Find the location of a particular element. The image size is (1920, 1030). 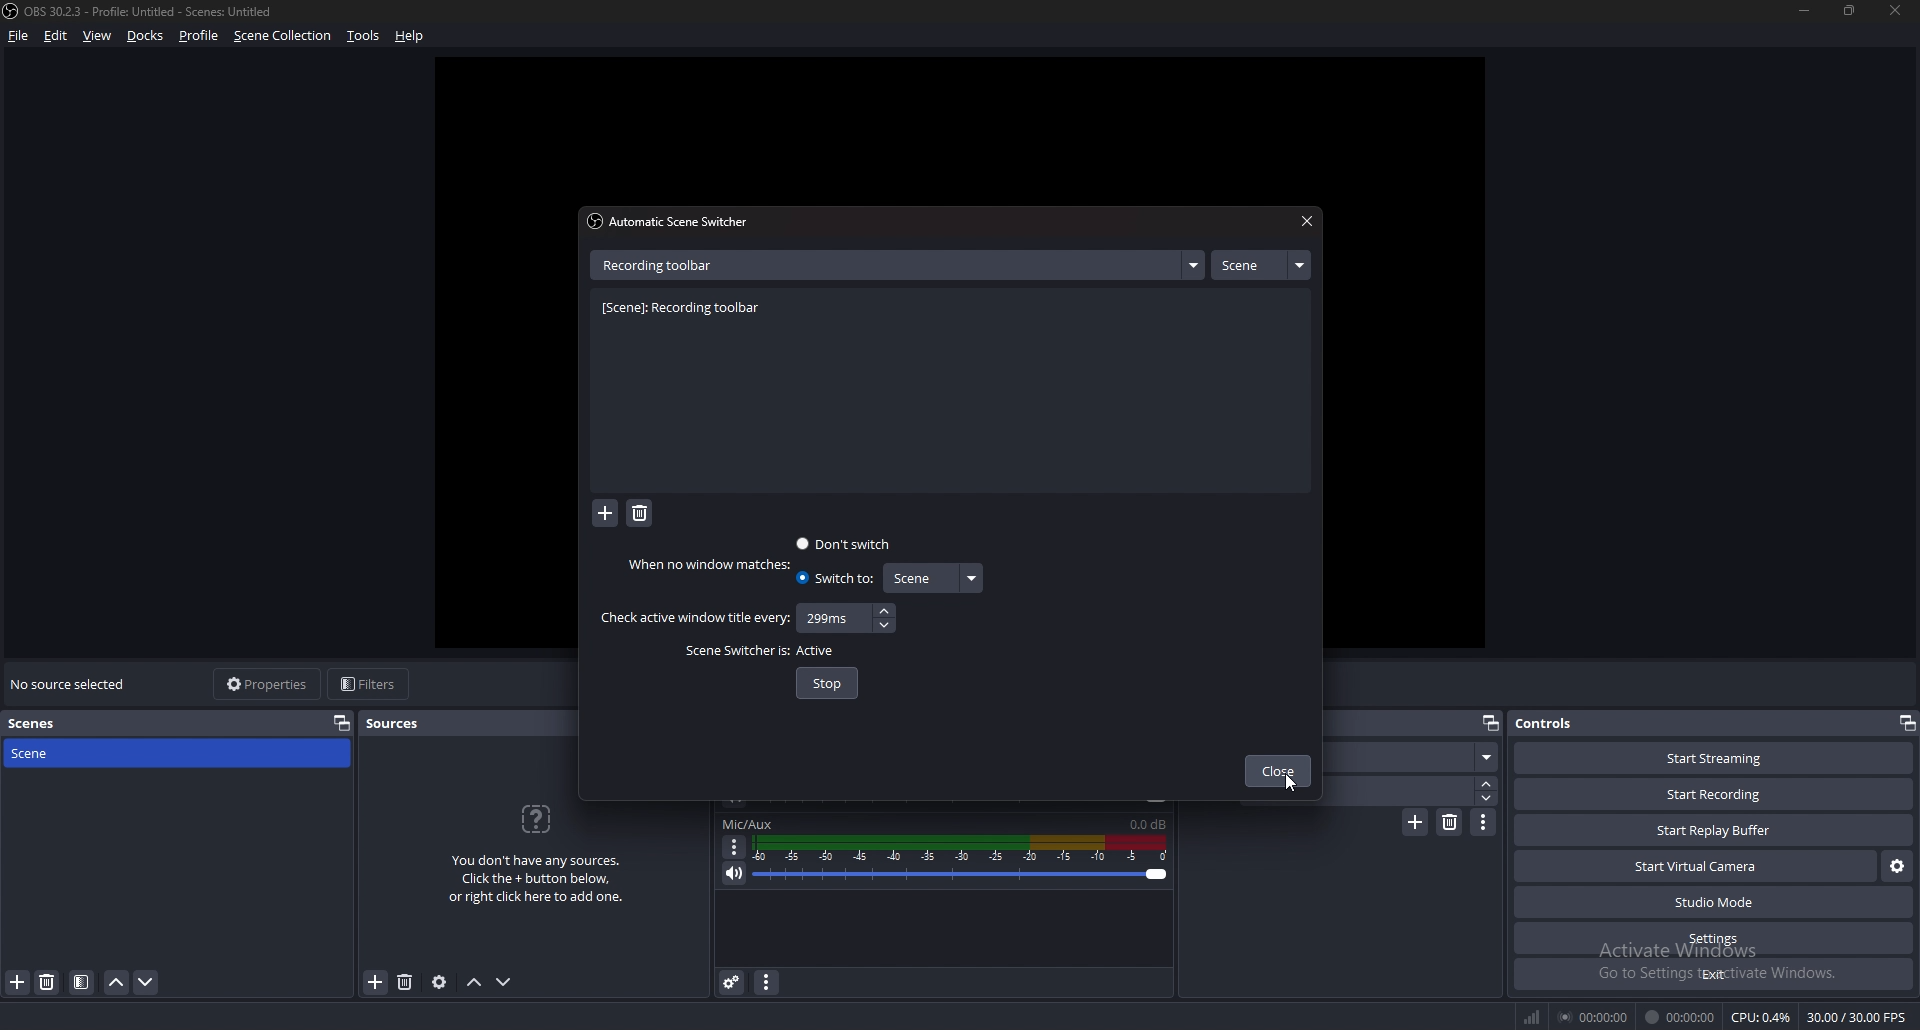

check active window title every is located at coordinates (694, 618).